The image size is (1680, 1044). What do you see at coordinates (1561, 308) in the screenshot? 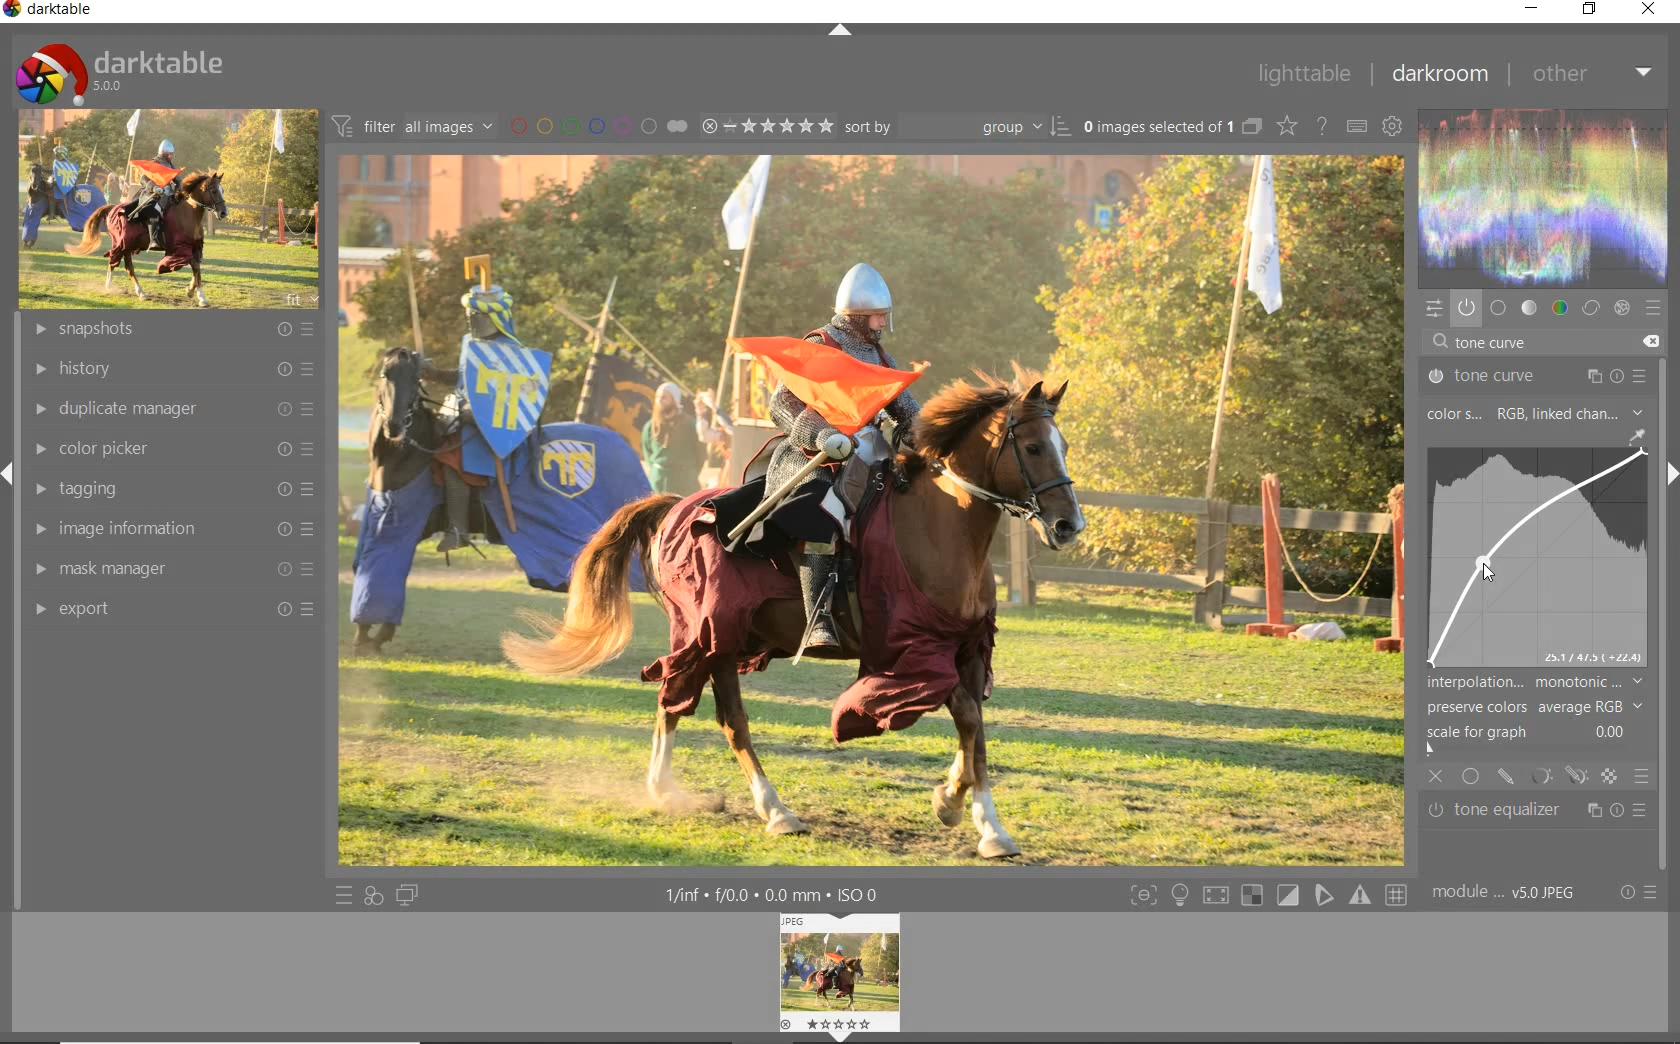
I see `color` at bounding box center [1561, 308].